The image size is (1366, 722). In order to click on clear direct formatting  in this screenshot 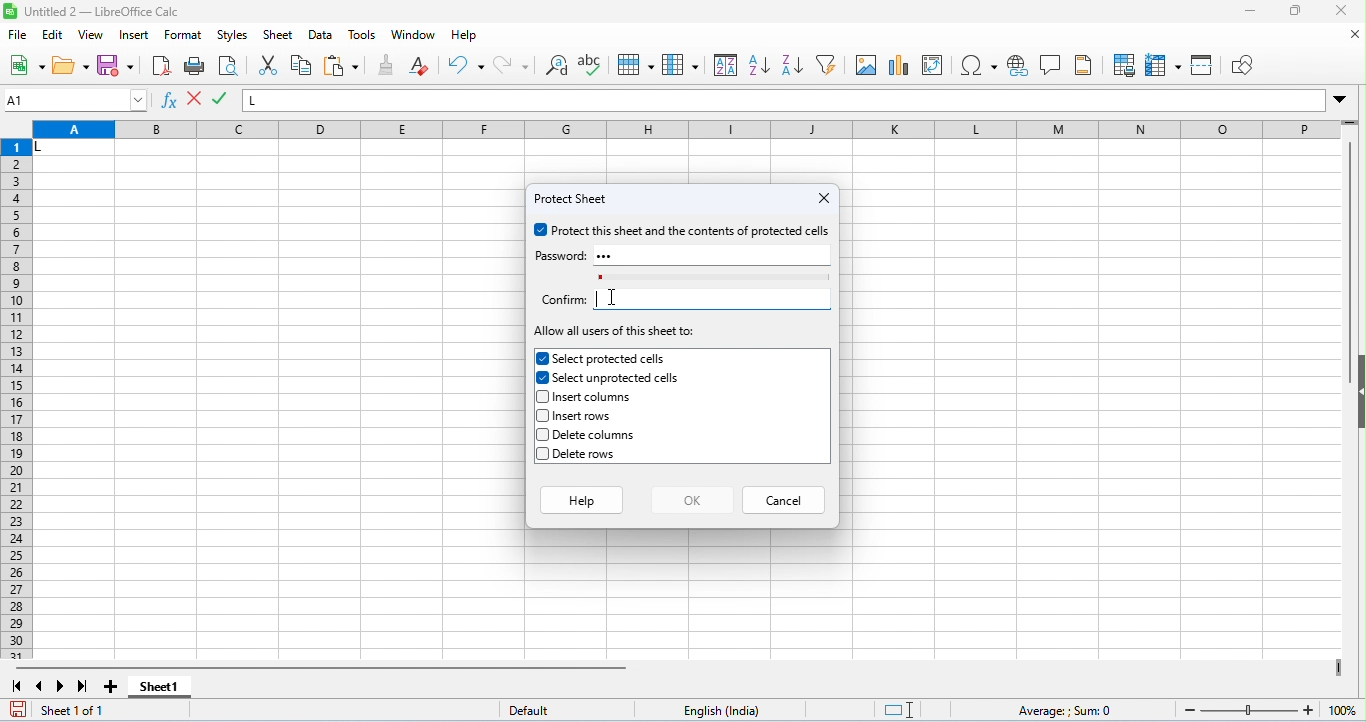, I will do `click(419, 65)`.